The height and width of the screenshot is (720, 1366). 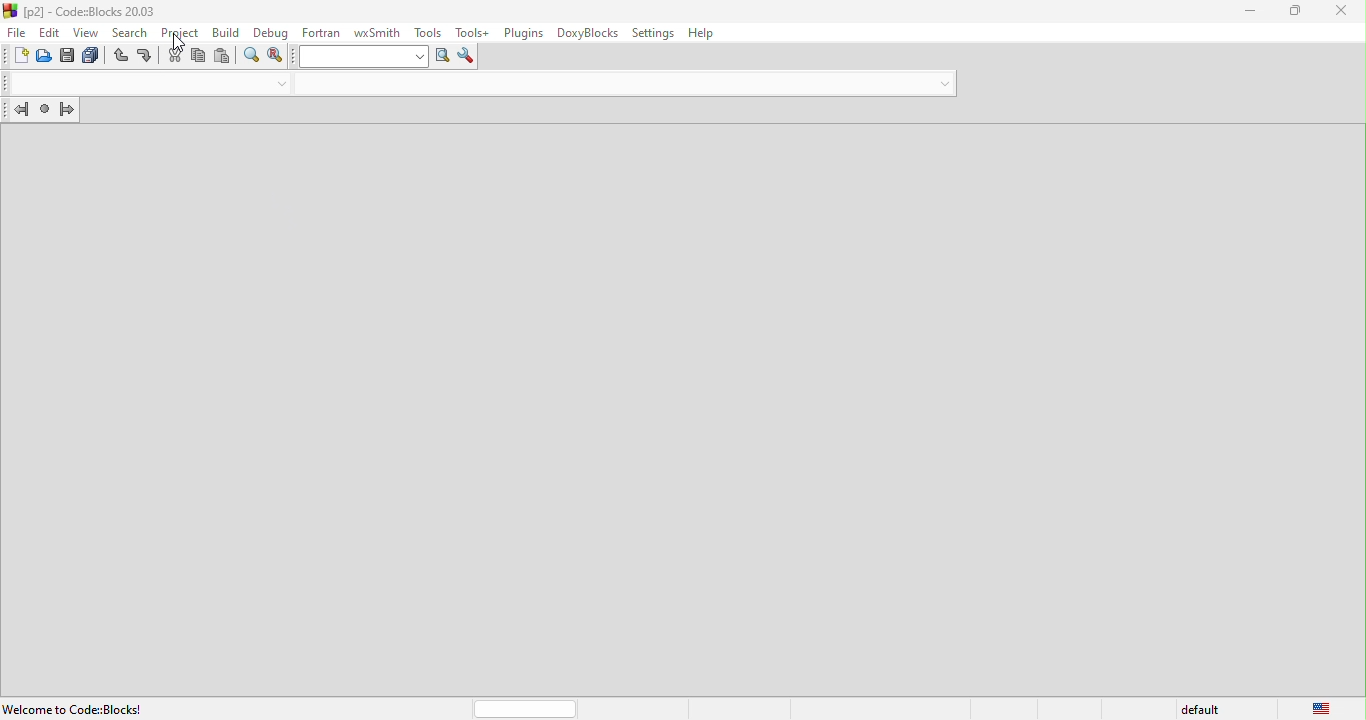 I want to click on tools++, so click(x=473, y=32).